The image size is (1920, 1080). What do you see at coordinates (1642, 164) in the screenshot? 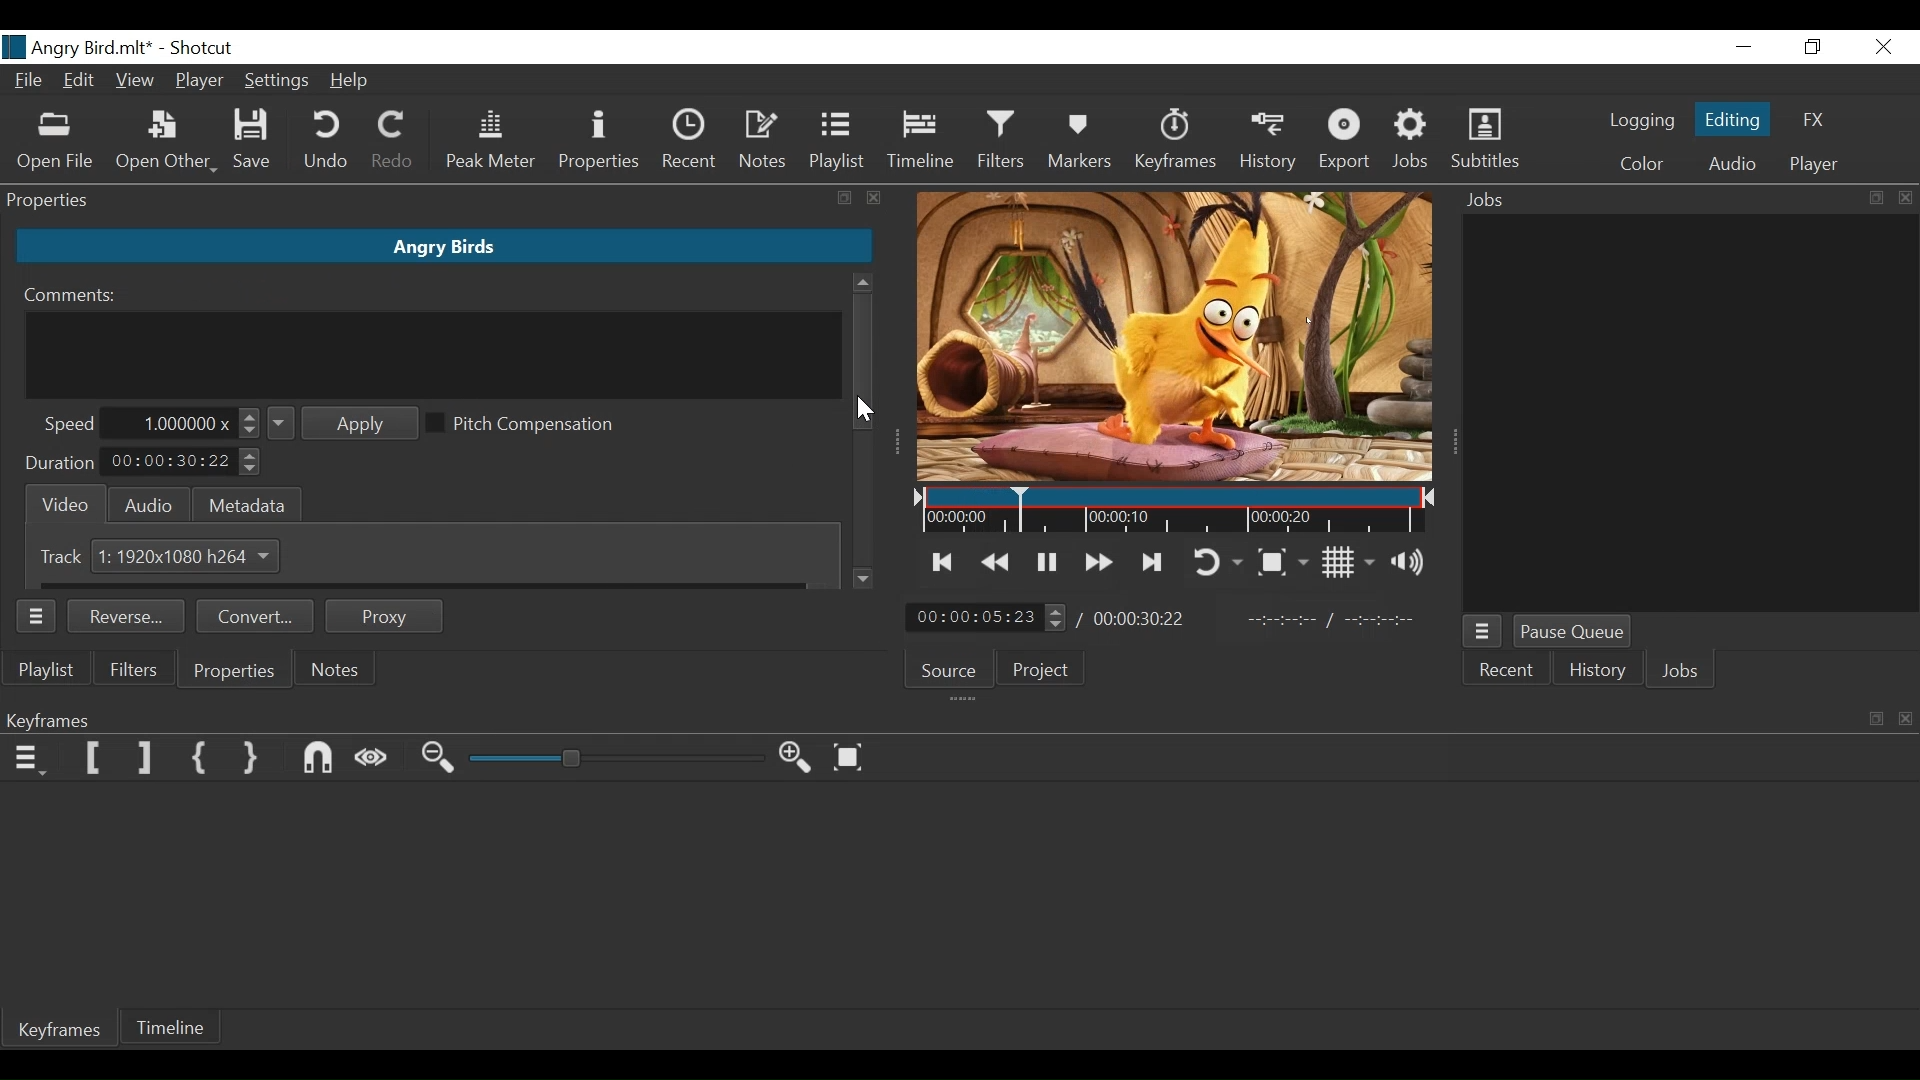
I see `Color` at bounding box center [1642, 164].